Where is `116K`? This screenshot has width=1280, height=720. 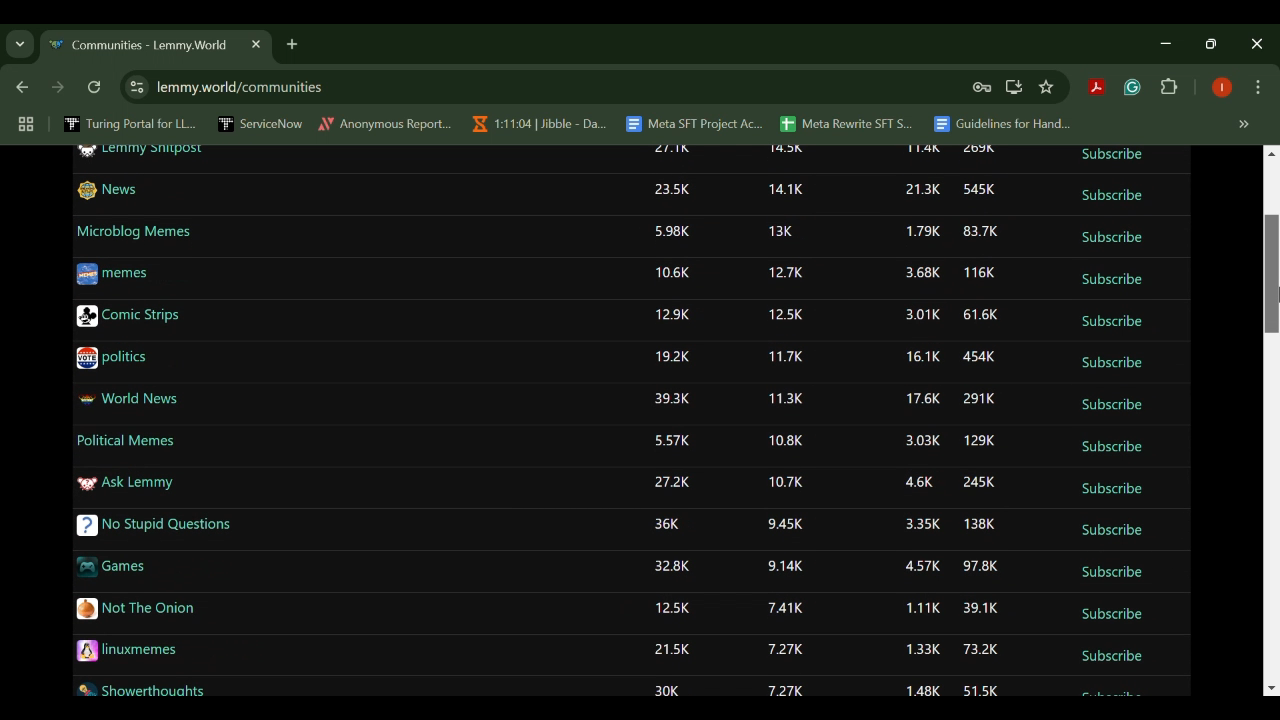 116K is located at coordinates (978, 274).